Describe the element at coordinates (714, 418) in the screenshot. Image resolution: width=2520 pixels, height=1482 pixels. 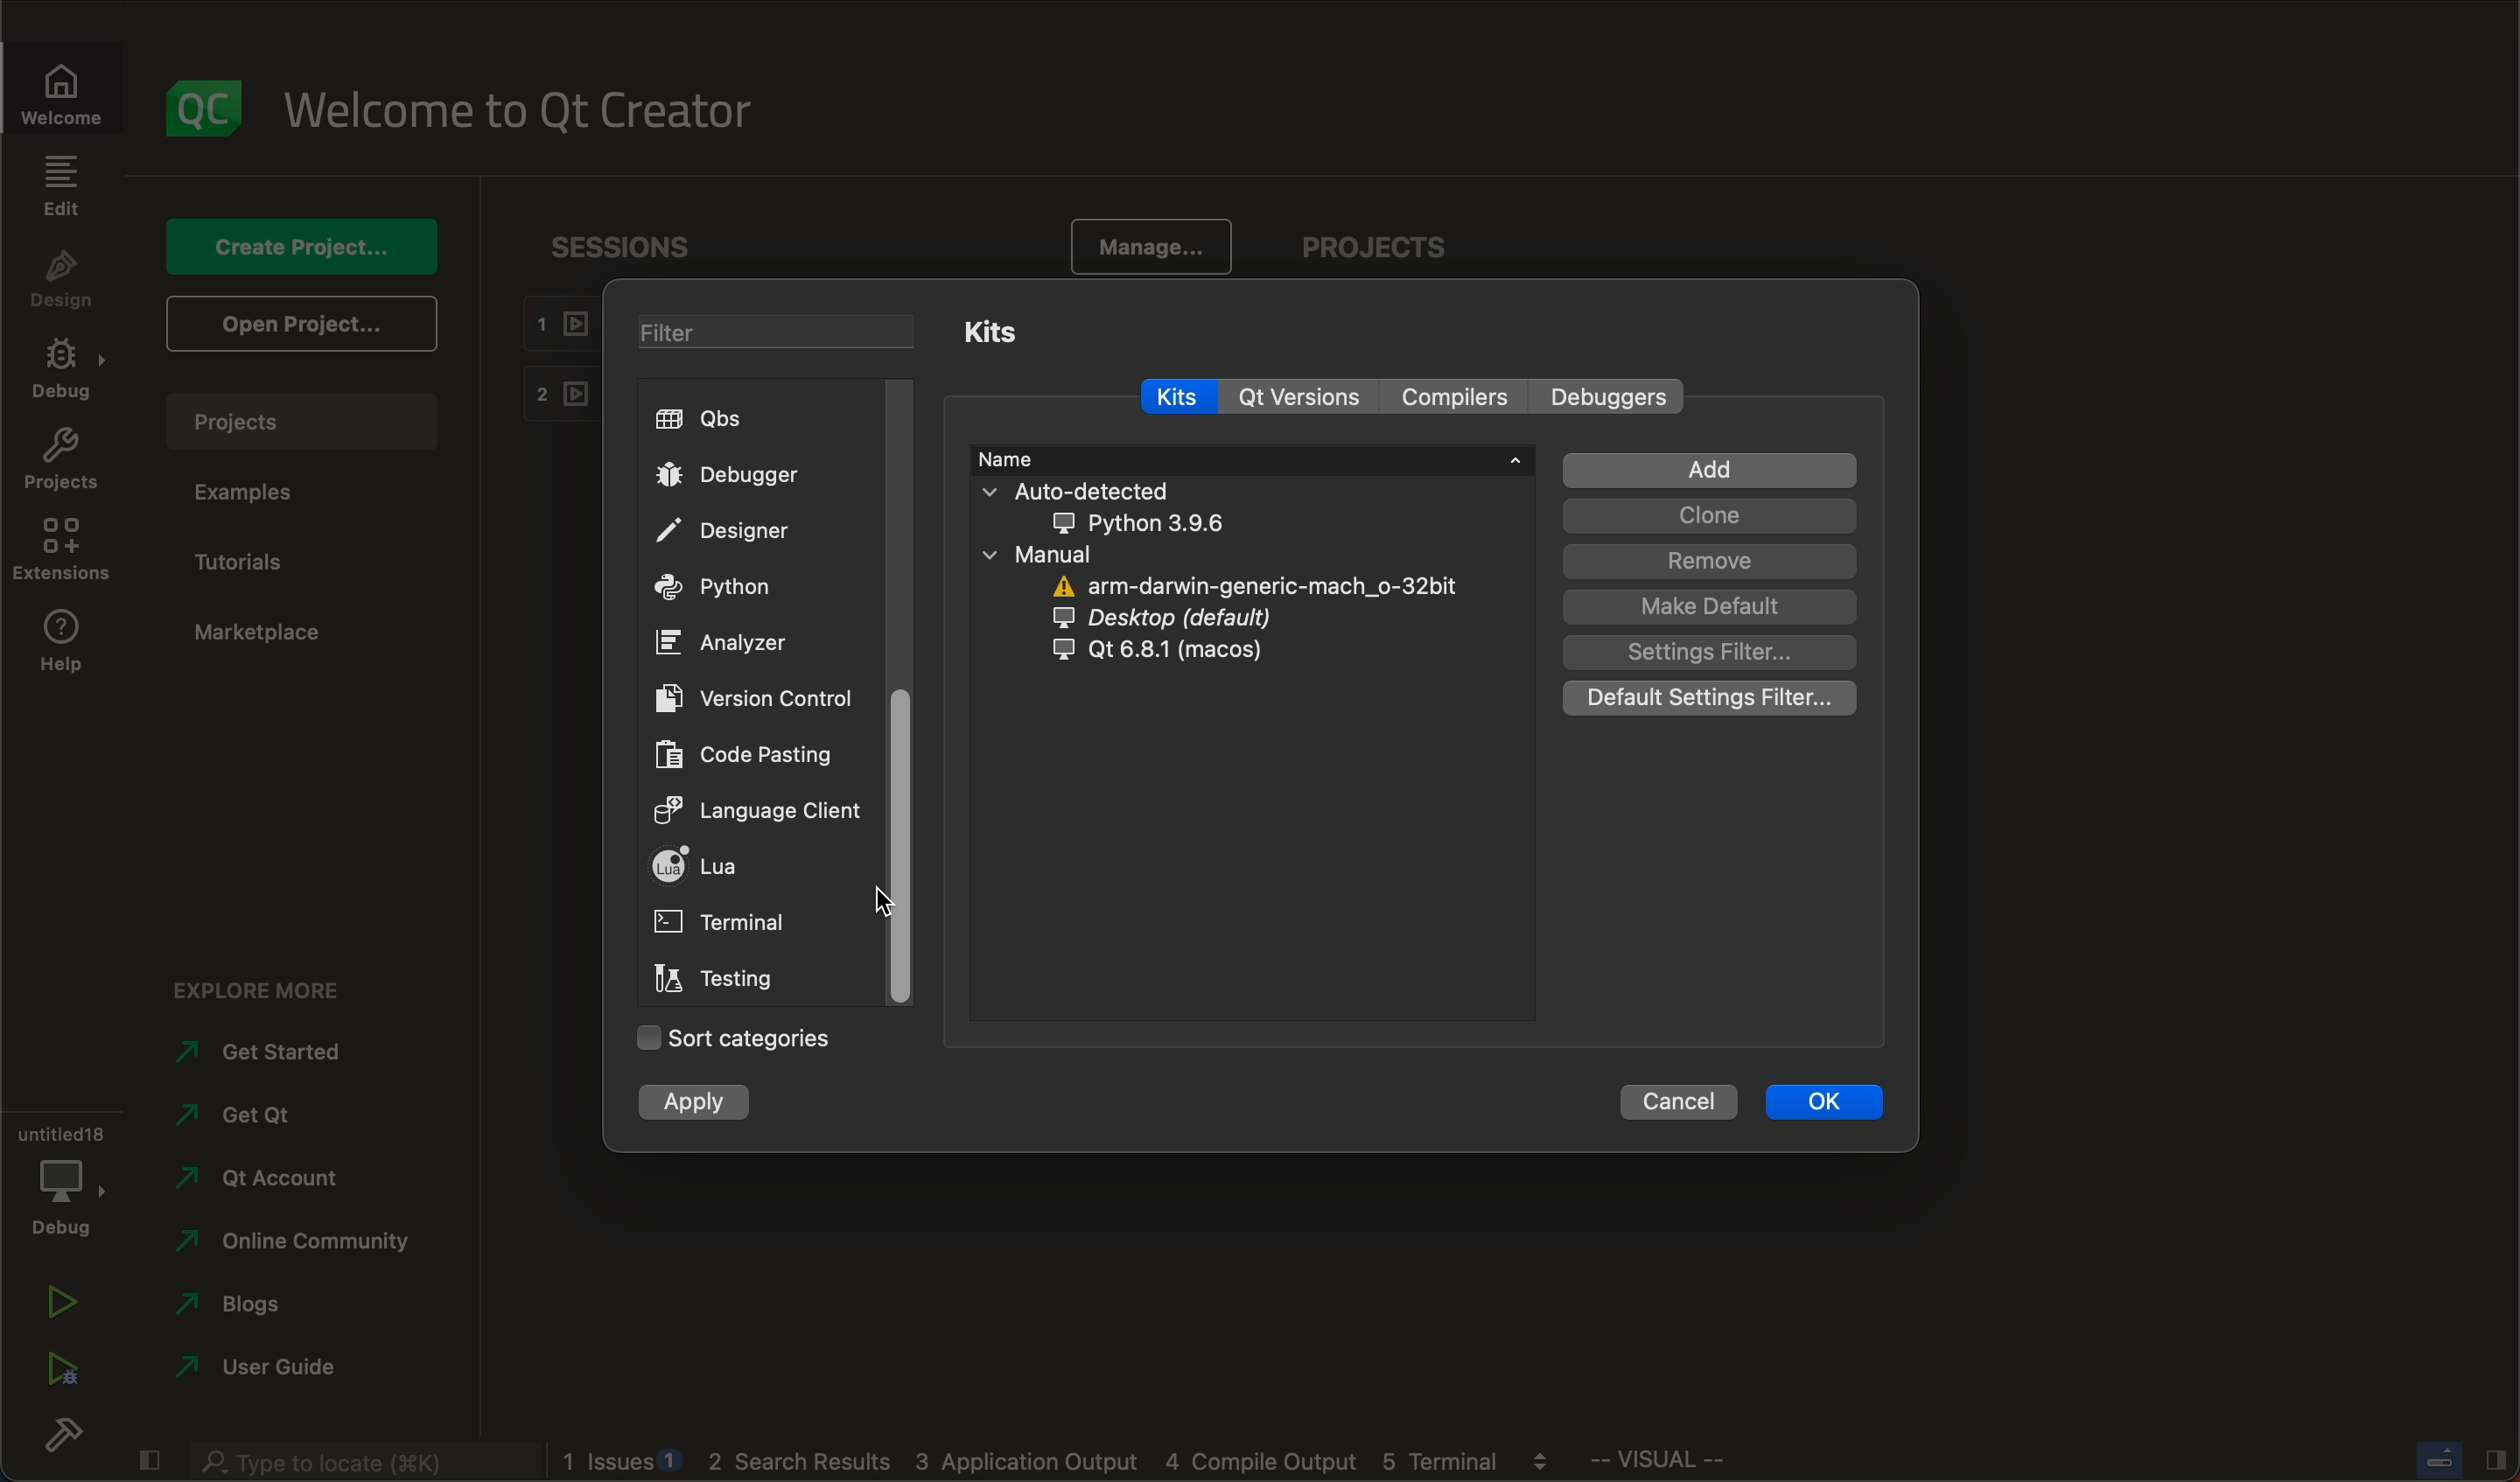
I see `qbs` at that location.